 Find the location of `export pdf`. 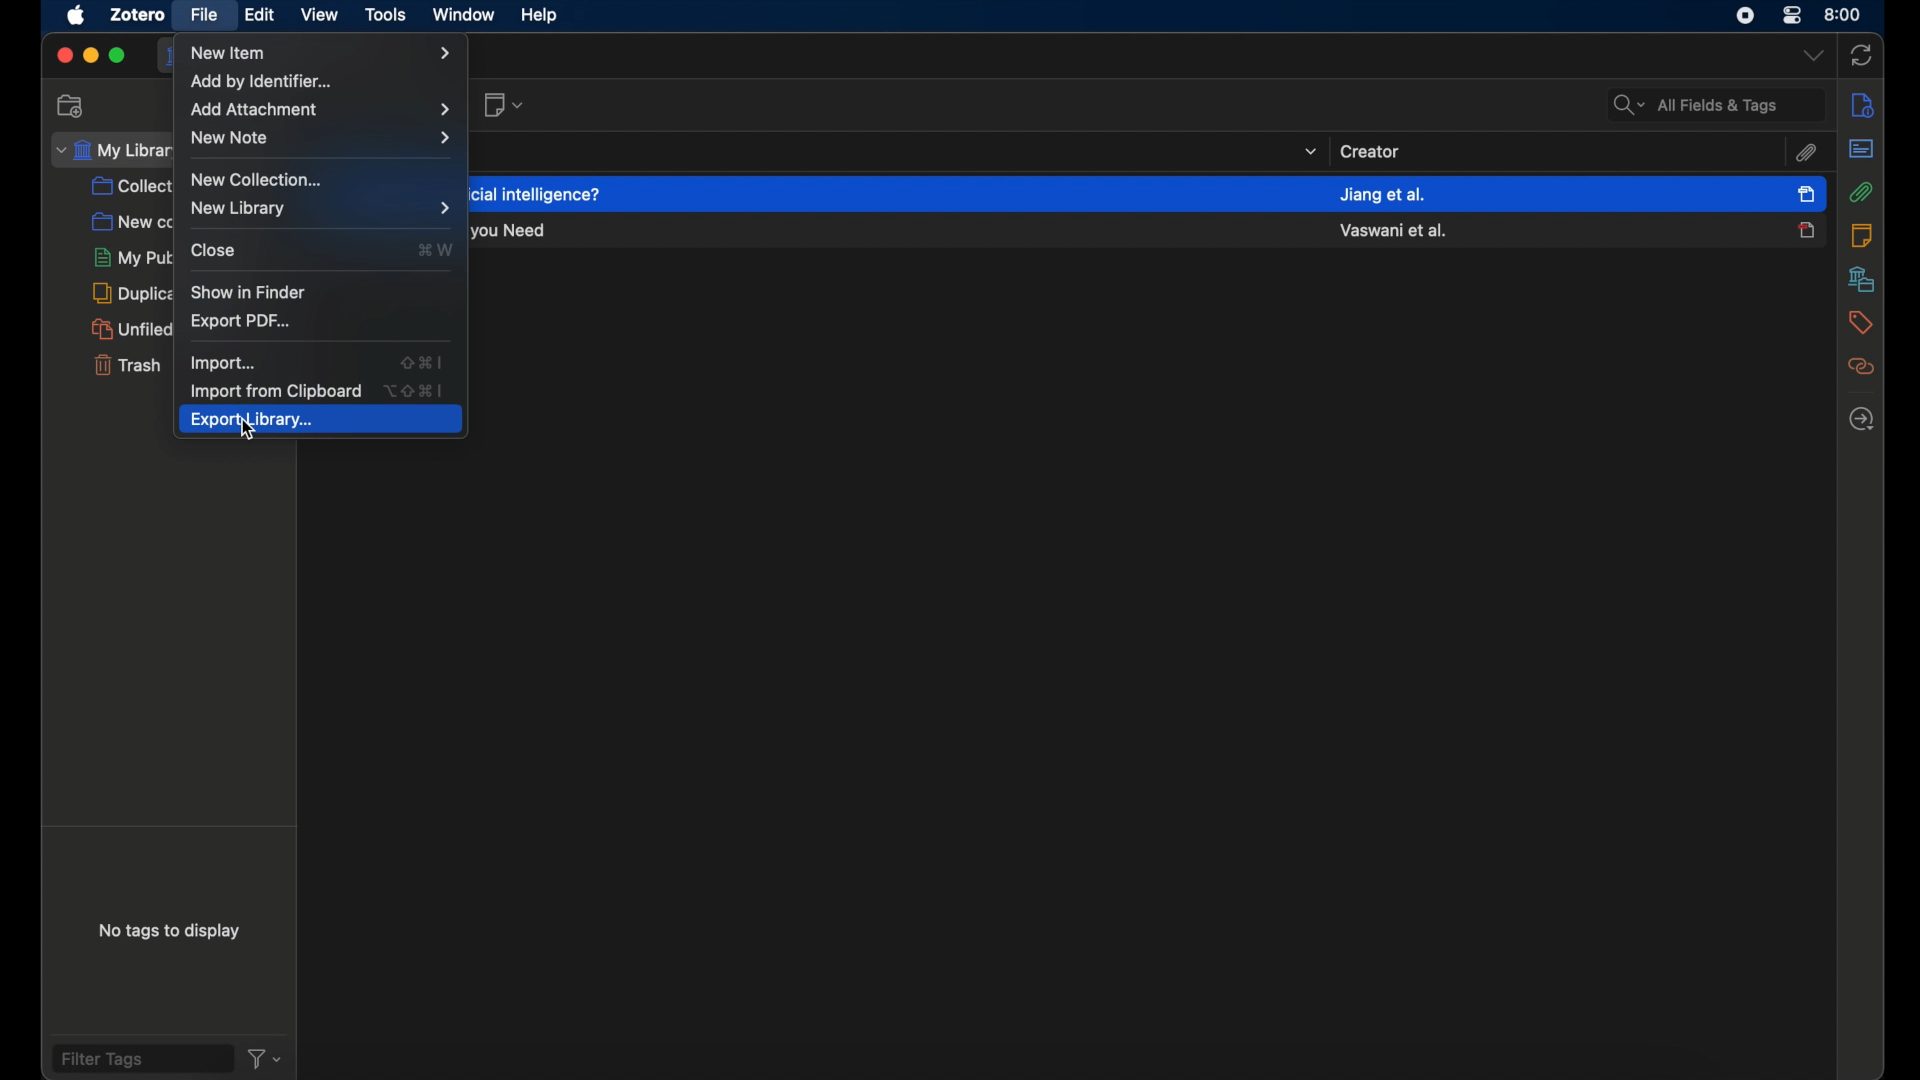

export pdf is located at coordinates (241, 322).